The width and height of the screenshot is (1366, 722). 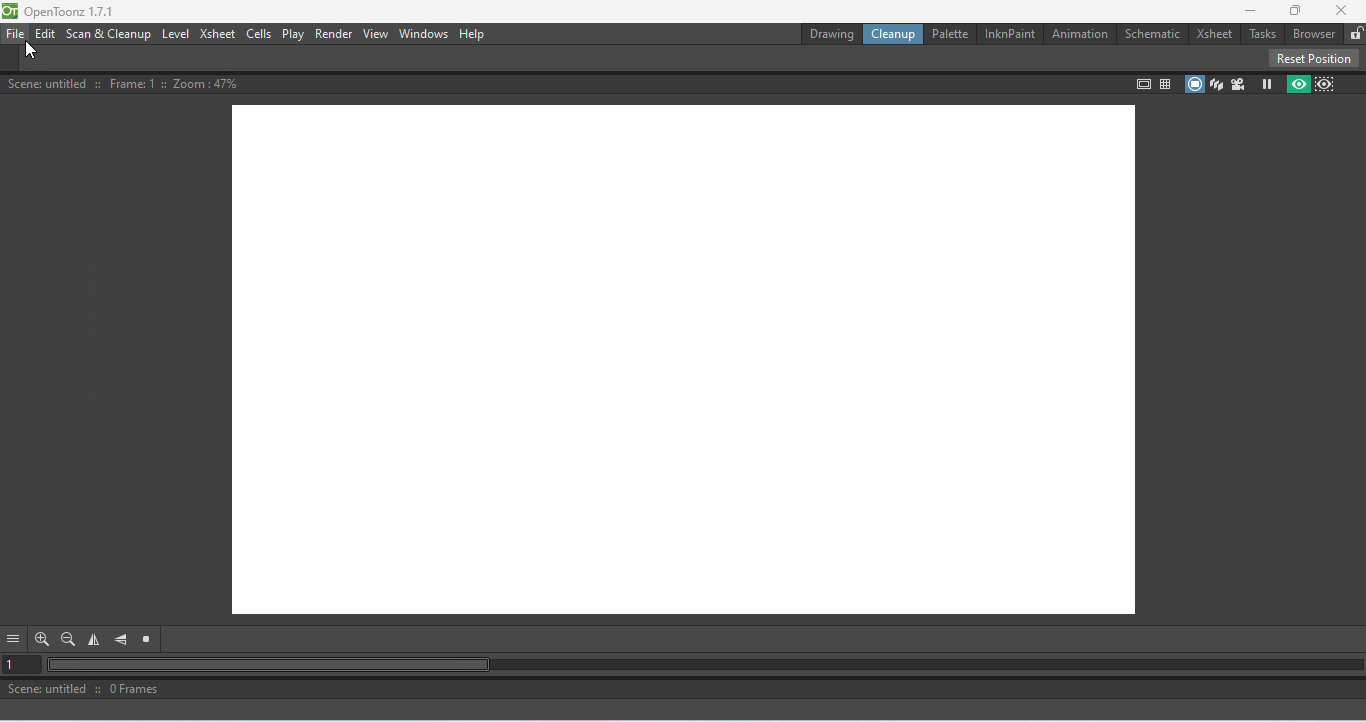 I want to click on Cells, so click(x=261, y=32).